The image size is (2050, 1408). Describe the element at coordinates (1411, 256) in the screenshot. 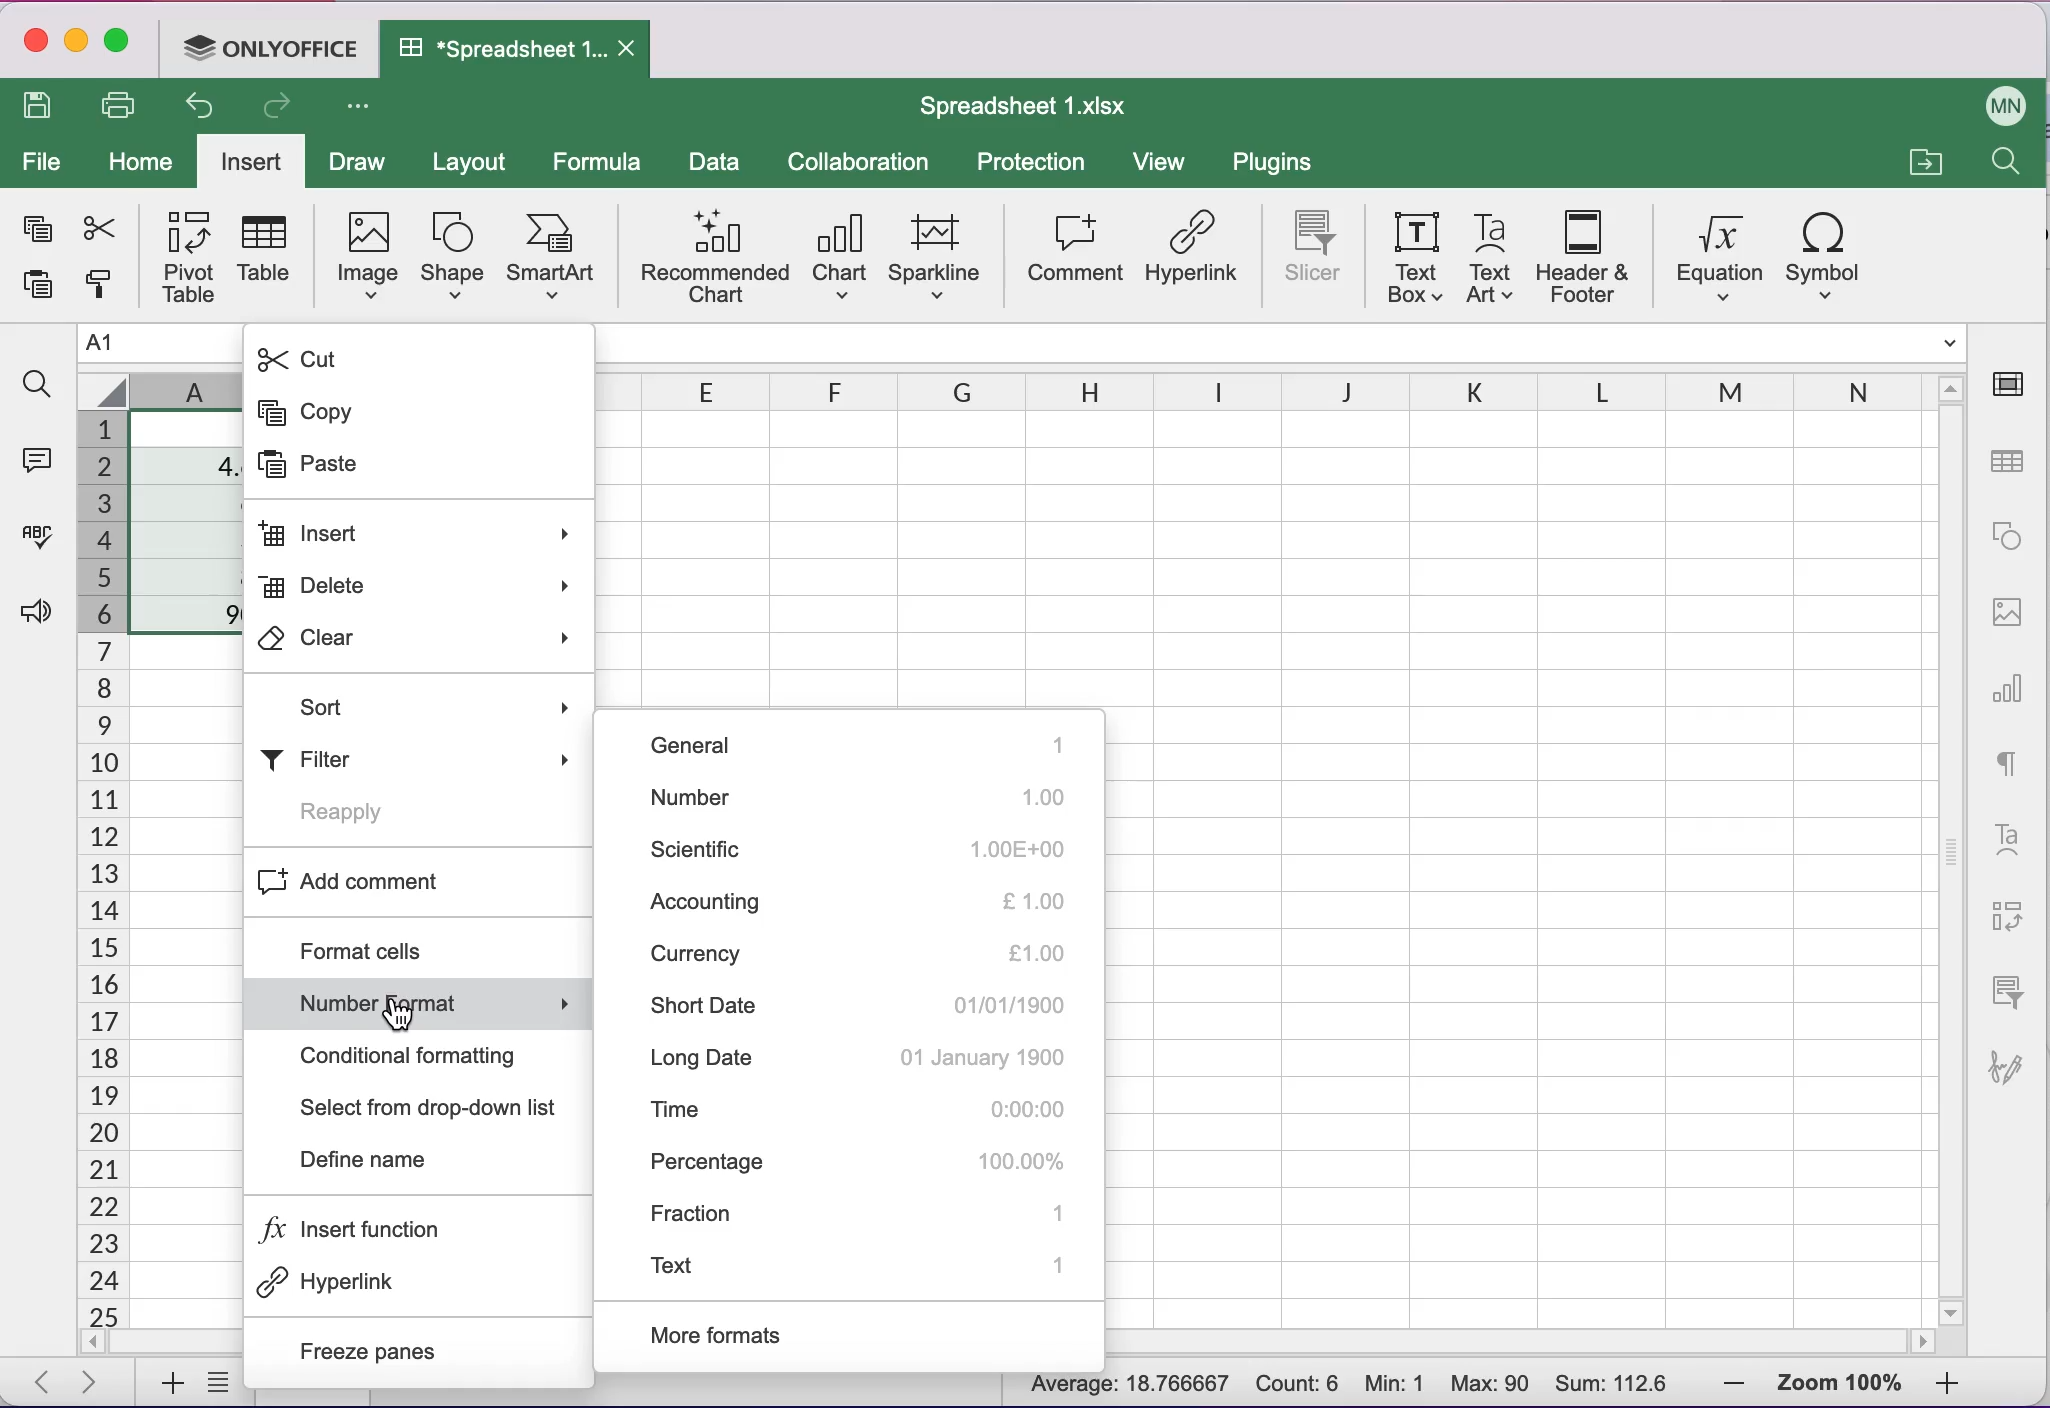

I see `text box` at that location.